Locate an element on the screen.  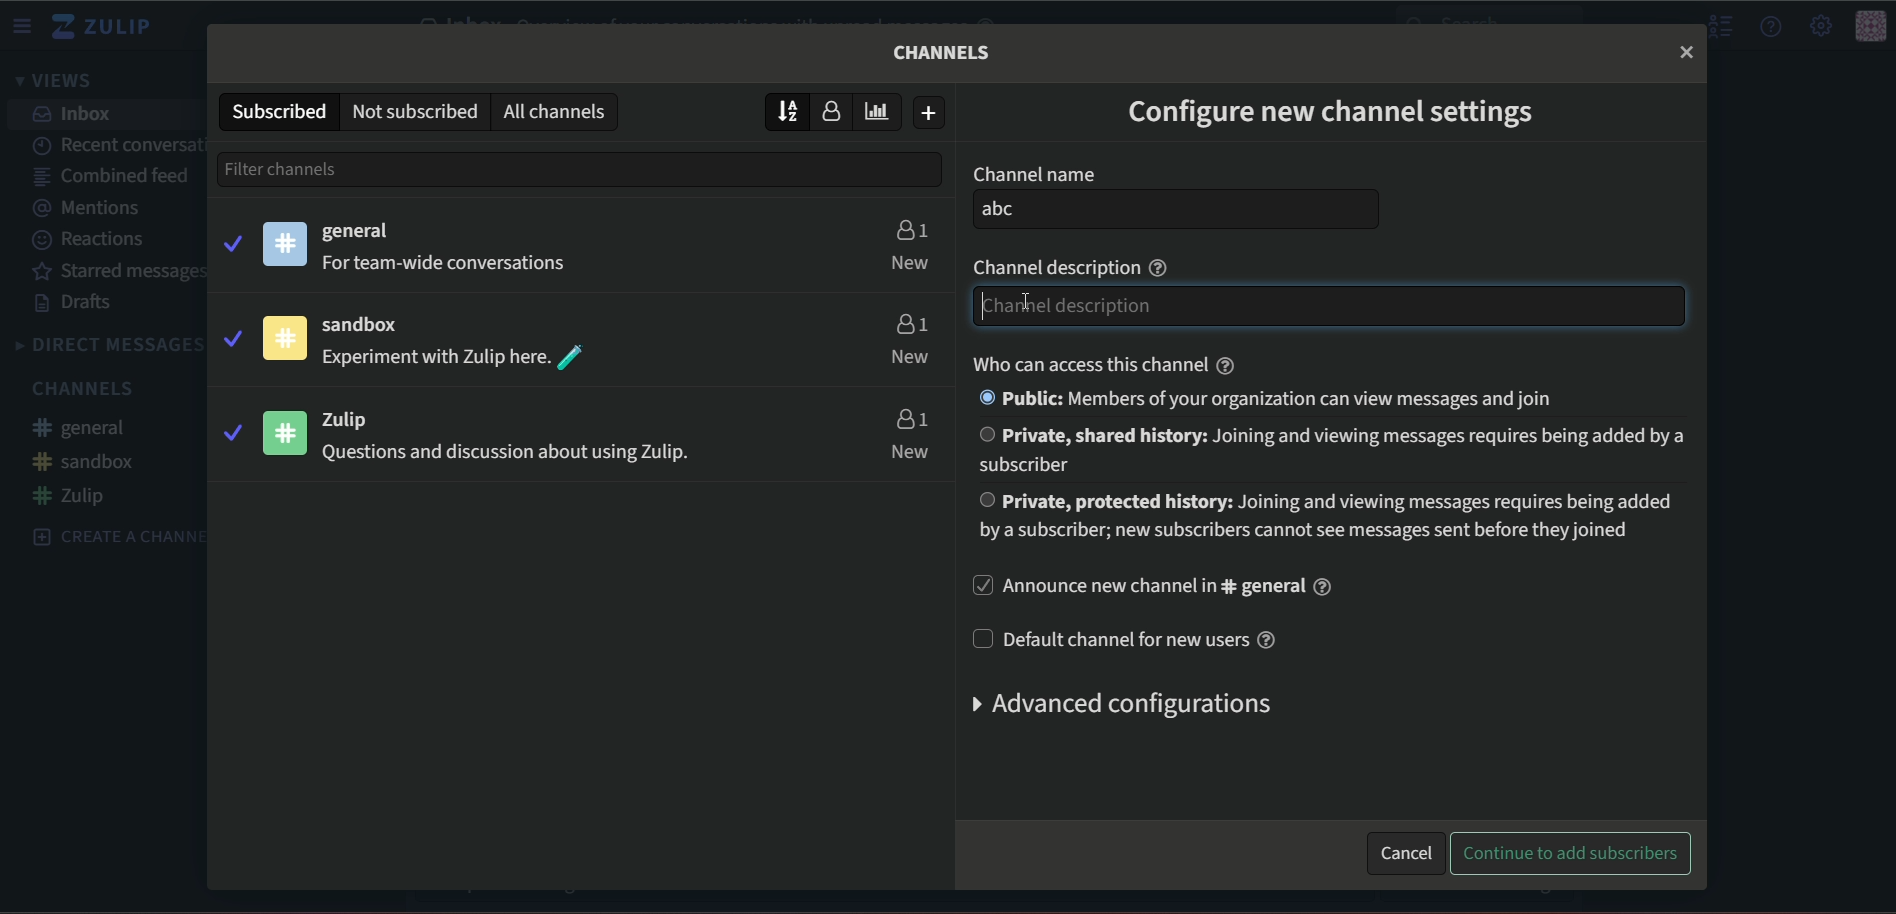
starred messages is located at coordinates (103, 274).